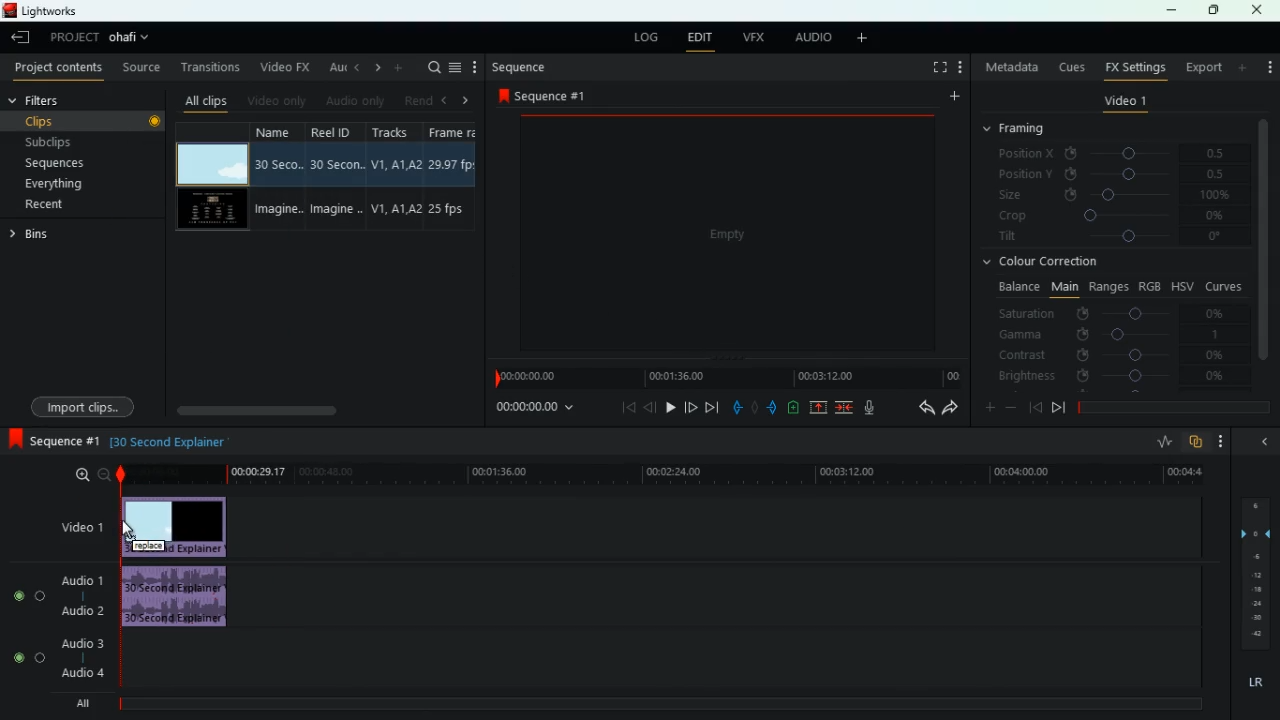  What do you see at coordinates (650, 407) in the screenshot?
I see `back` at bounding box center [650, 407].